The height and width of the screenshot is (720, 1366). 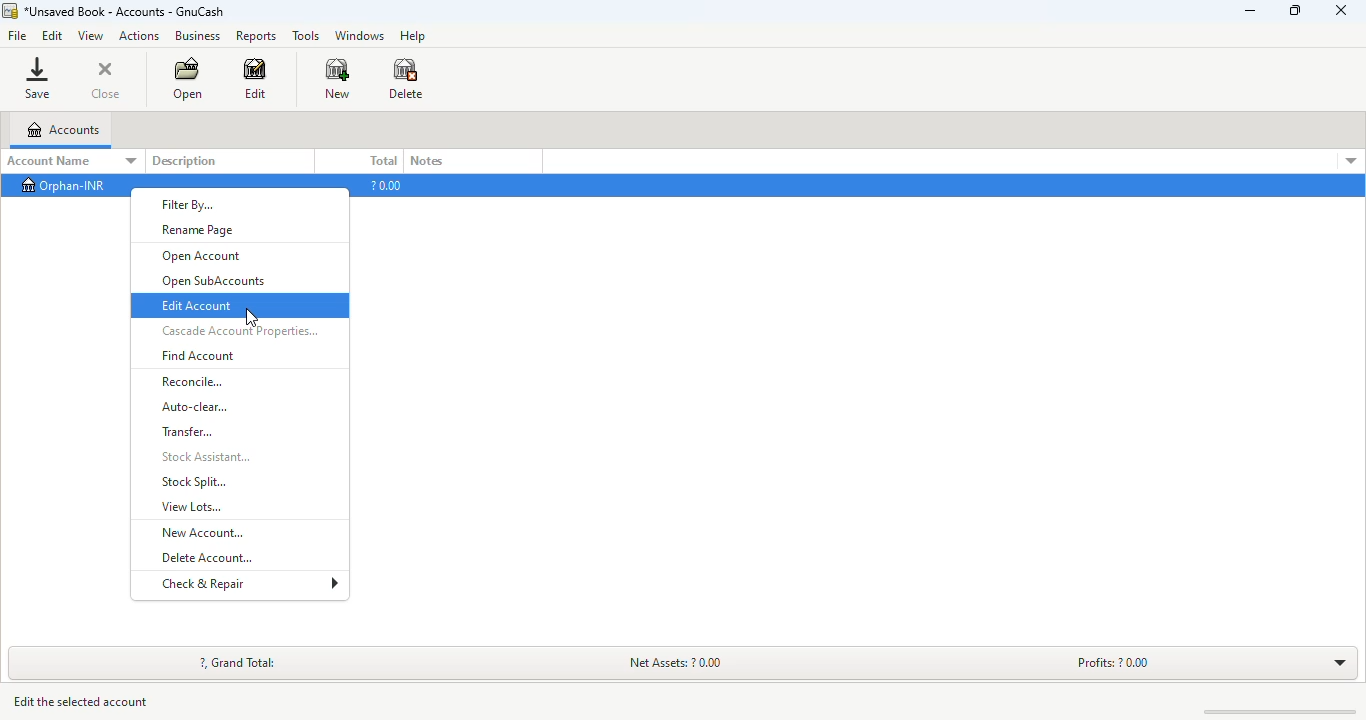 What do you see at coordinates (427, 160) in the screenshot?
I see `notes` at bounding box center [427, 160].